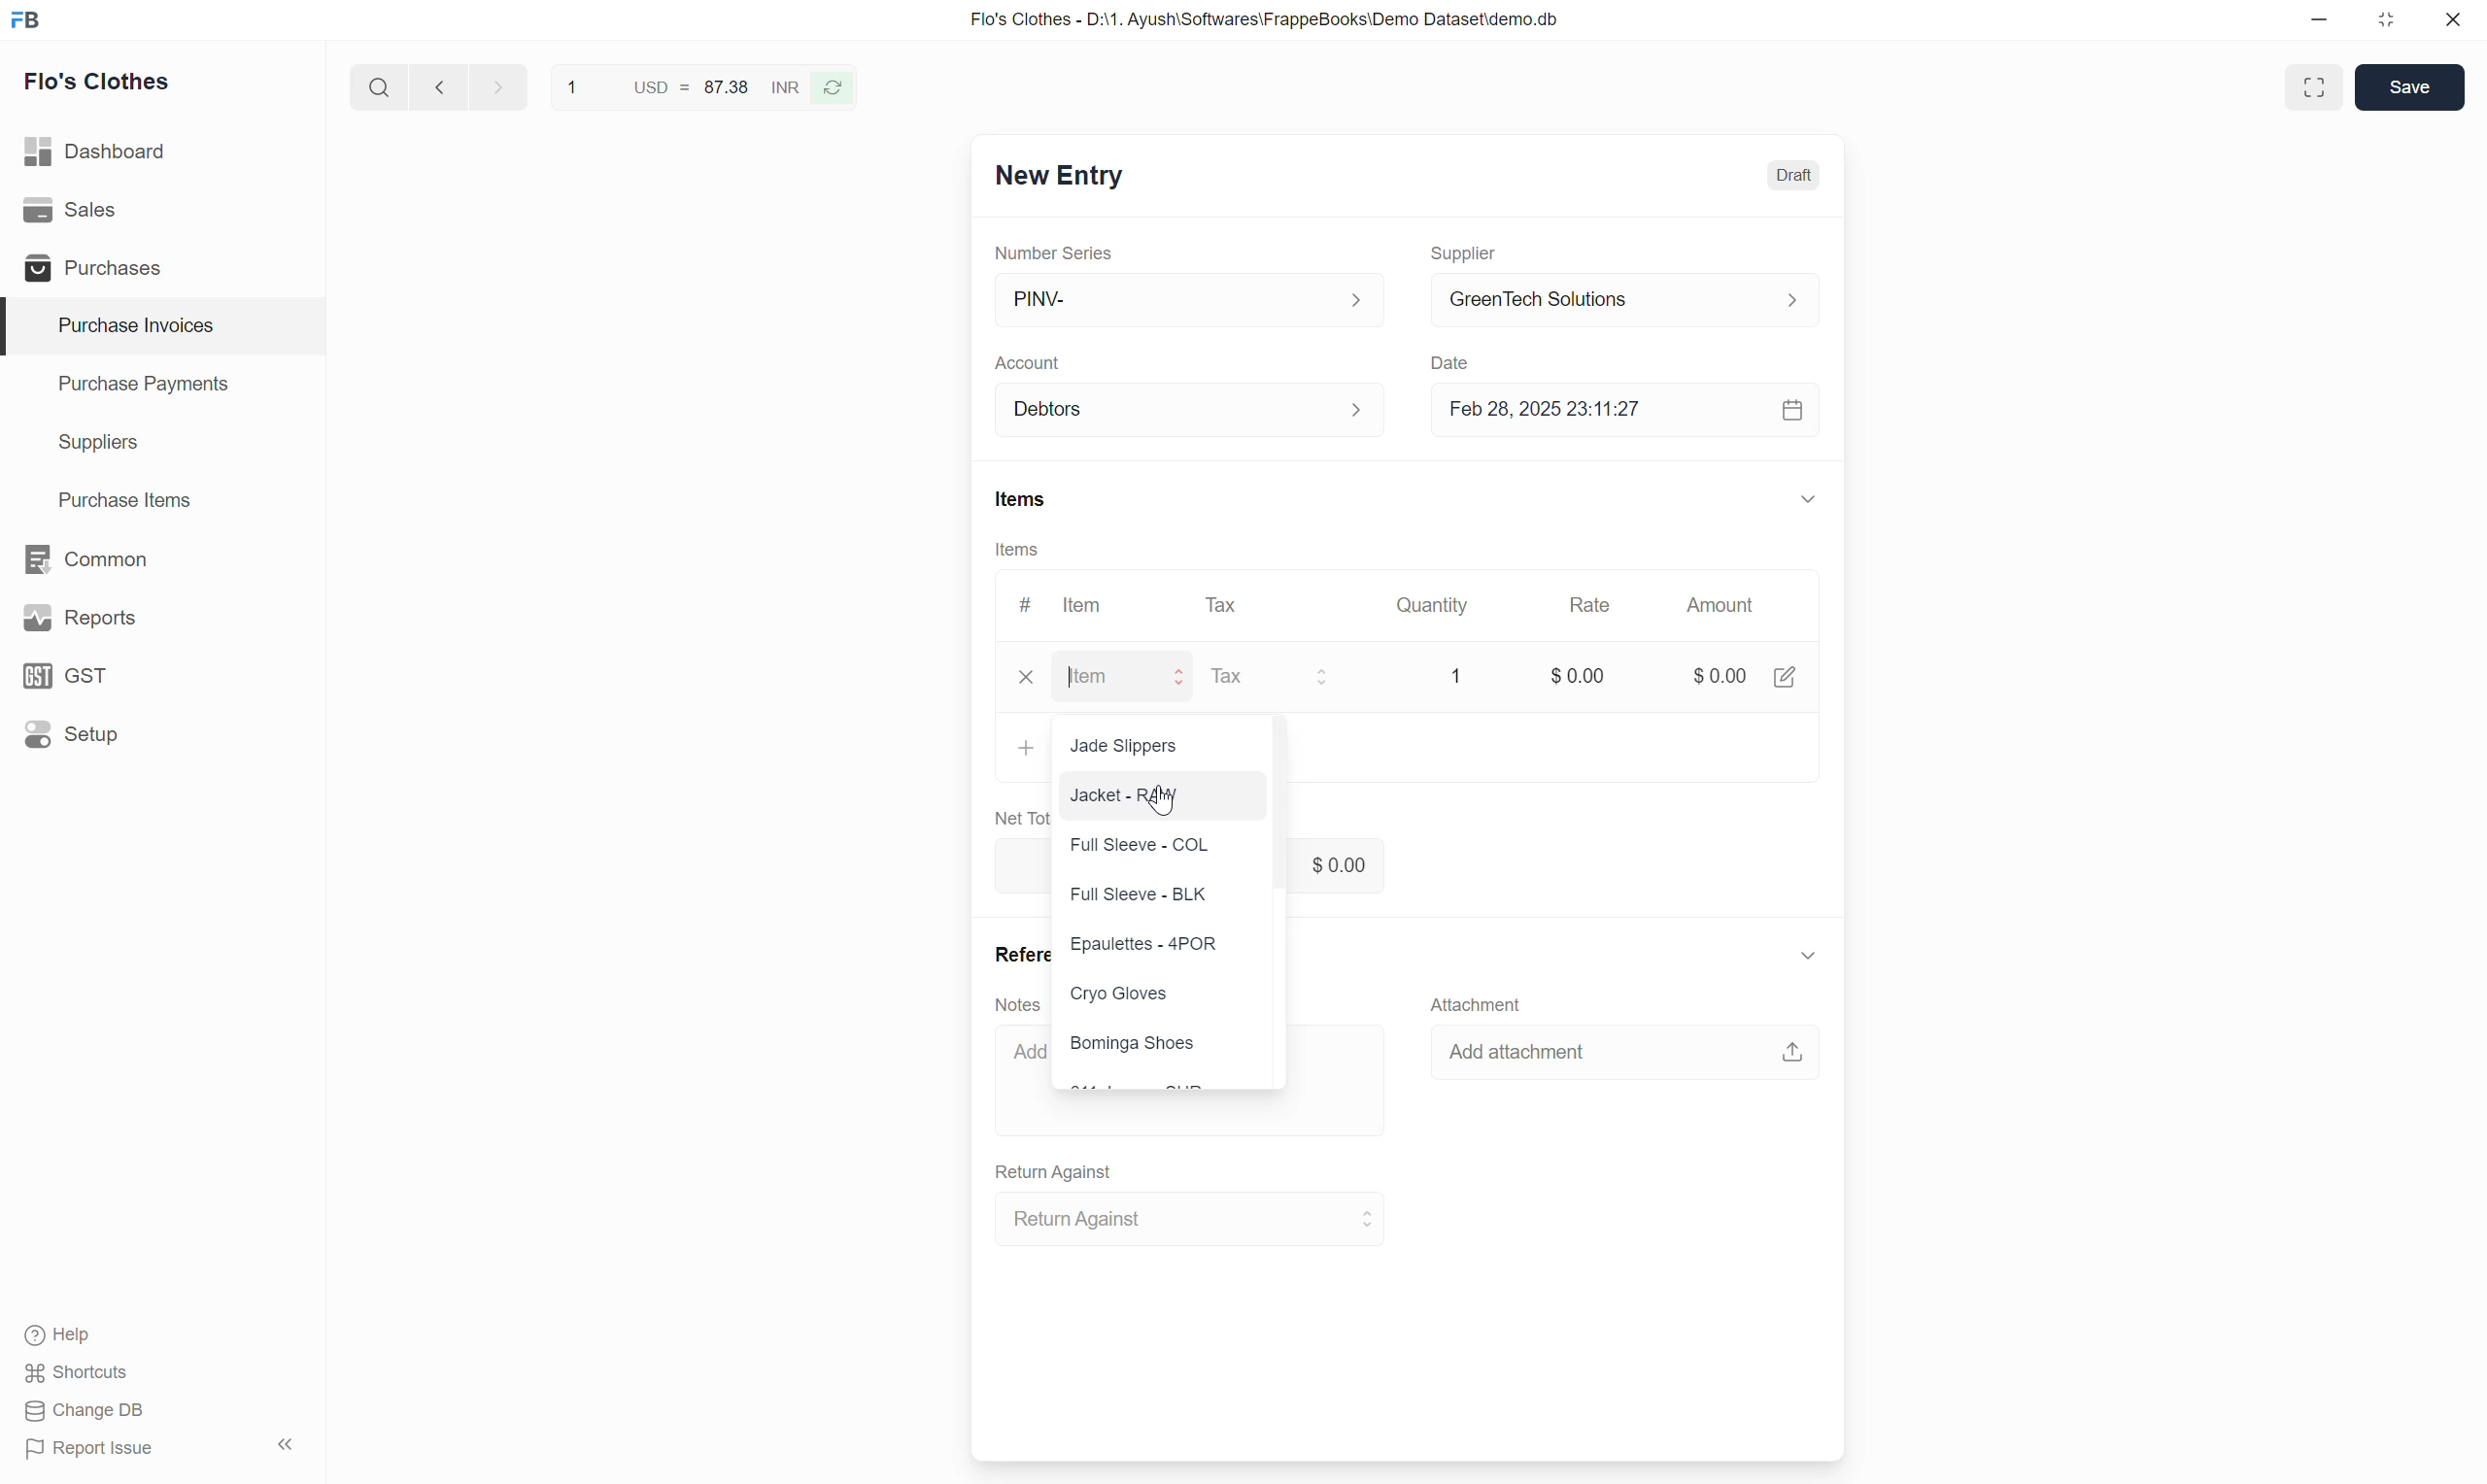 This screenshot has height=1484, width=2487. I want to click on Save, so click(2409, 87).